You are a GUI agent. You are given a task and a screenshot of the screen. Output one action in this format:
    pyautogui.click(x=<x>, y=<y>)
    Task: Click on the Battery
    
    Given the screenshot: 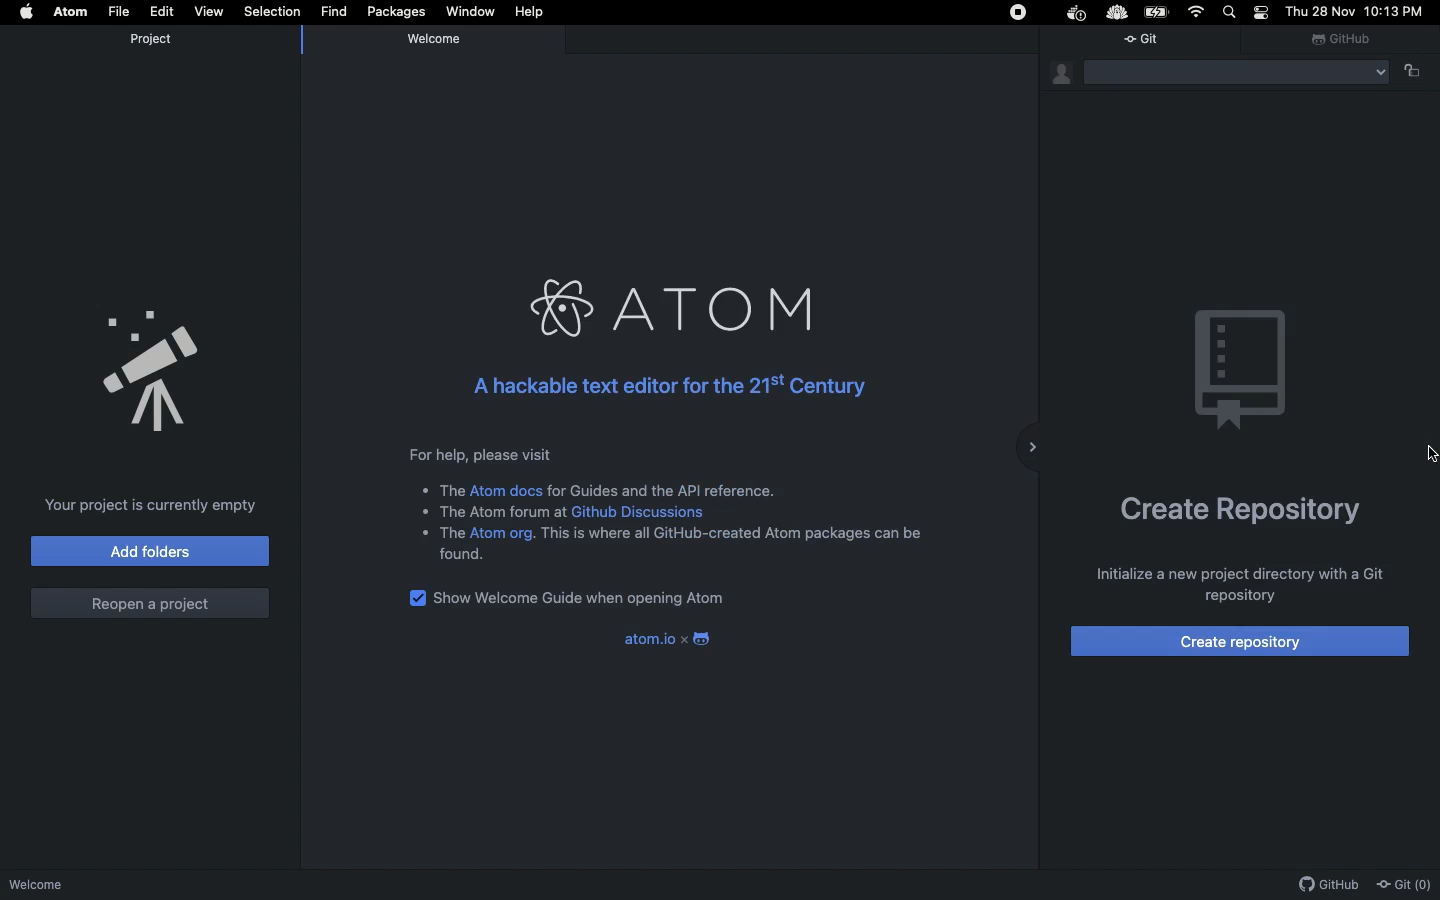 What is the action you would take?
    pyautogui.click(x=1158, y=13)
    